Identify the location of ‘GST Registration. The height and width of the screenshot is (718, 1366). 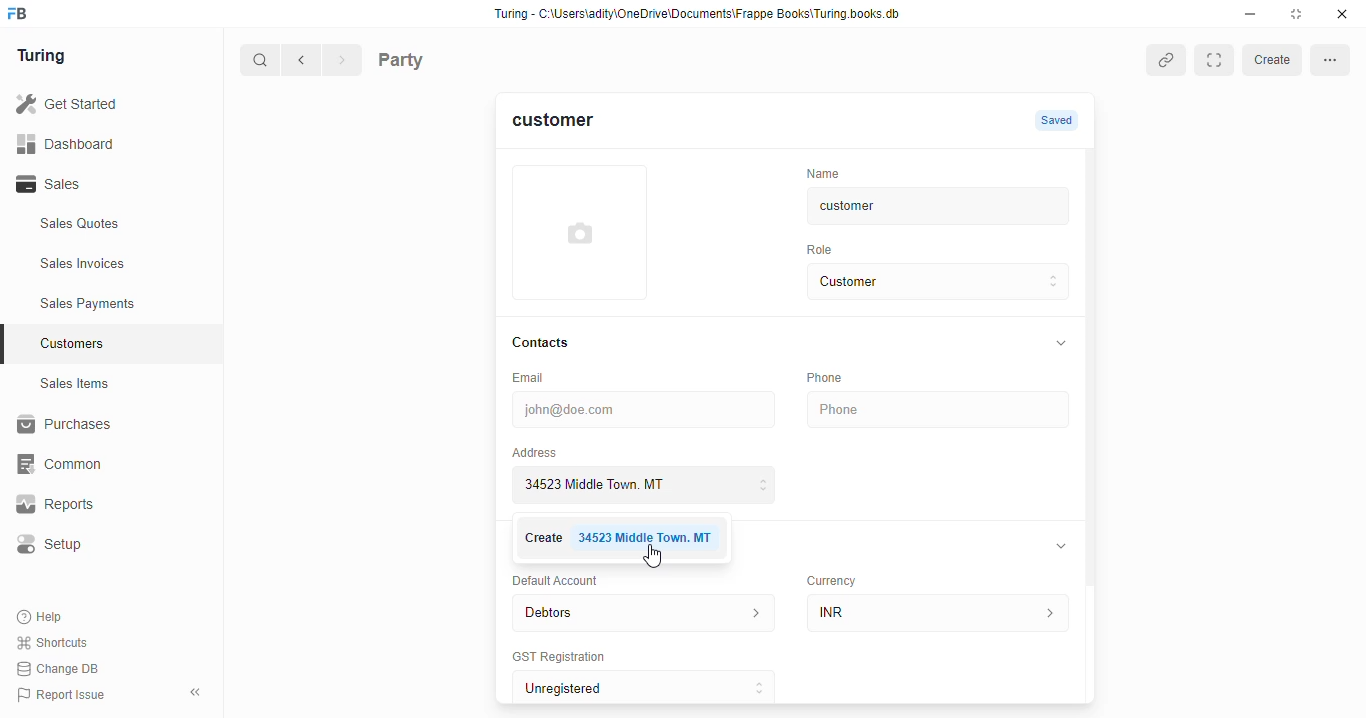
(557, 656).